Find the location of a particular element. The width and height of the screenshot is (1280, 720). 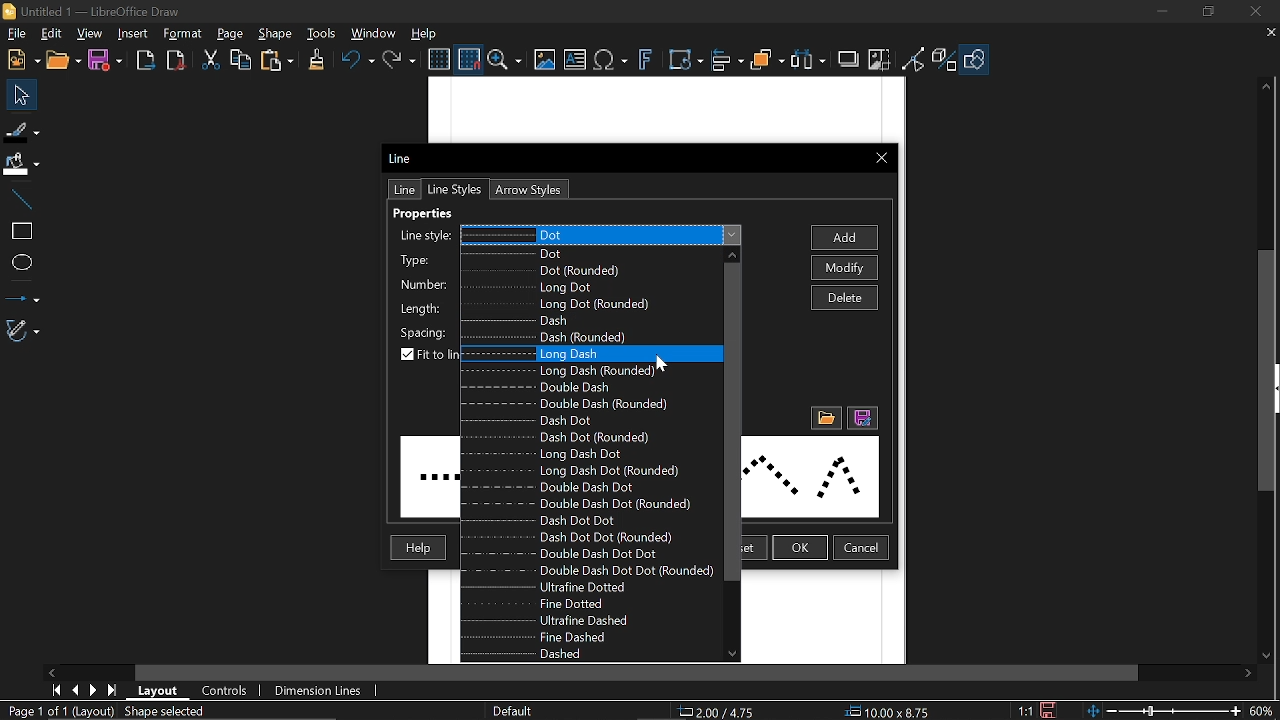

Tools is located at coordinates (322, 33).